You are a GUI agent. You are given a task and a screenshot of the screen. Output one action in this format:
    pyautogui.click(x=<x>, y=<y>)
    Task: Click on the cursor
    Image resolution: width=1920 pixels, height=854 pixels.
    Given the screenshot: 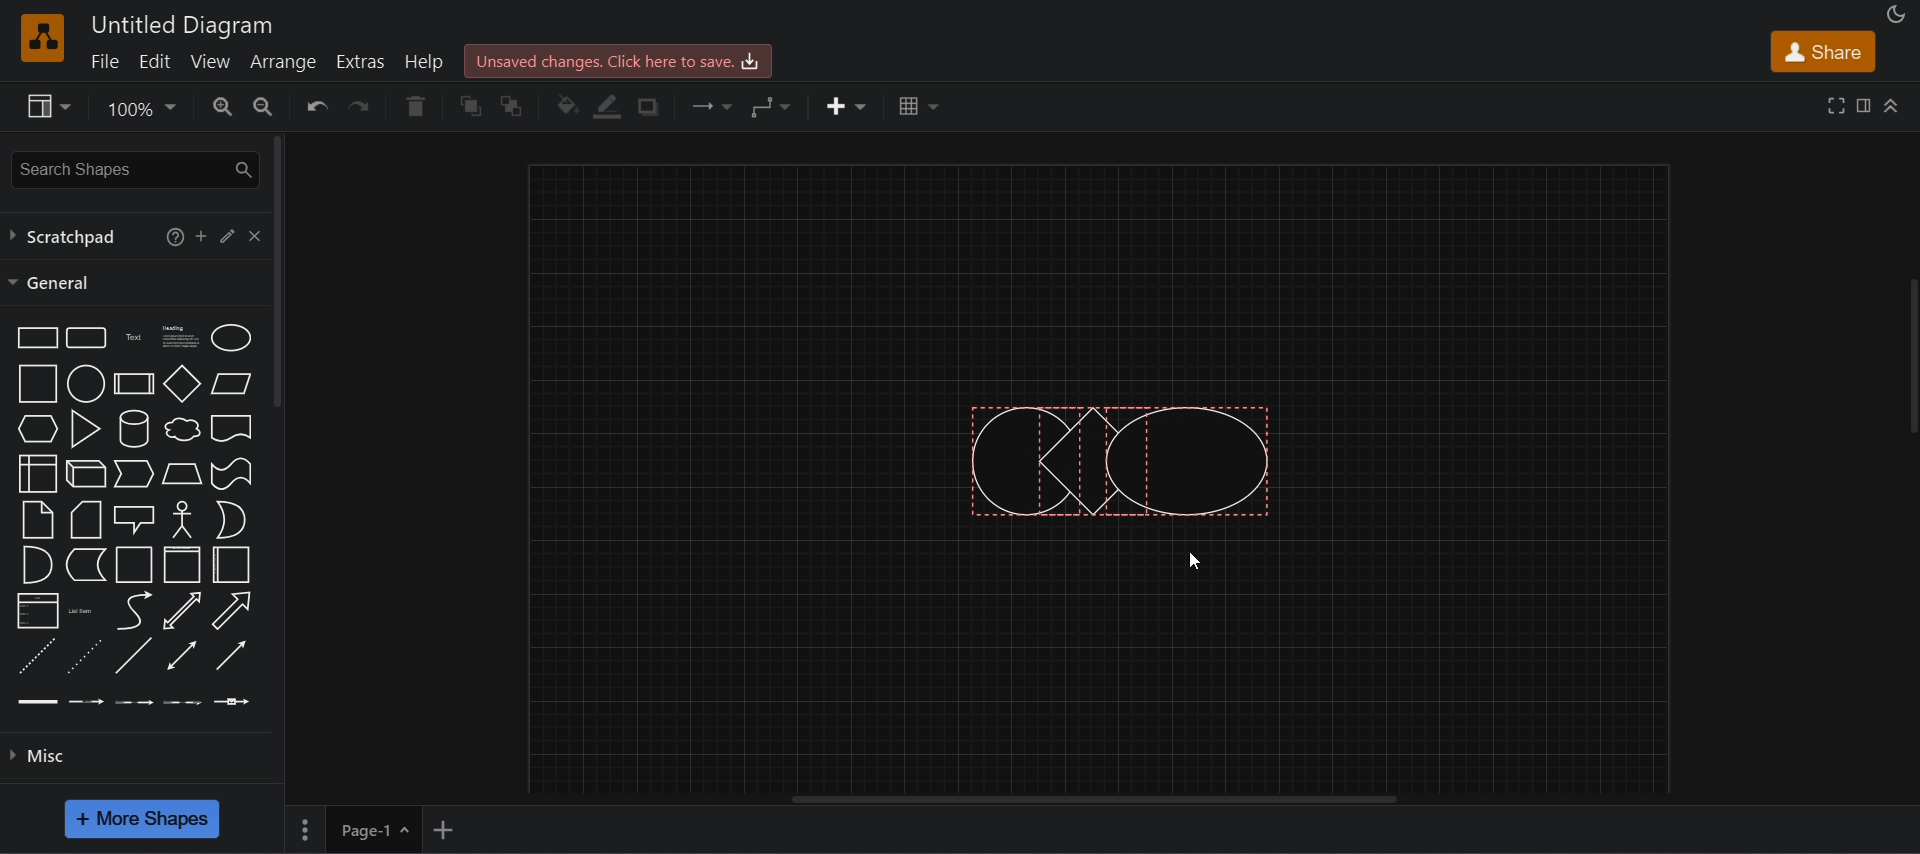 What is the action you would take?
    pyautogui.click(x=1196, y=562)
    